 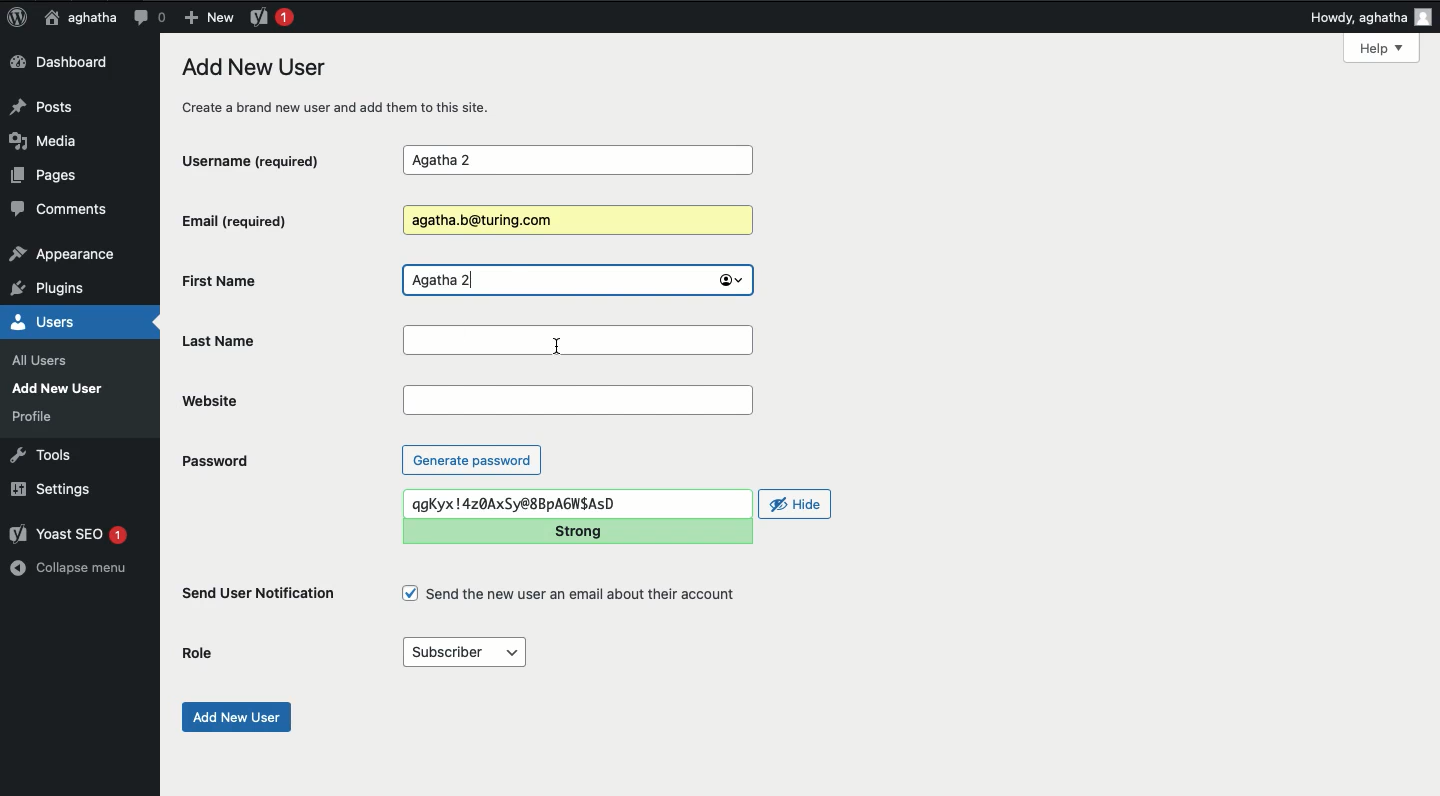 What do you see at coordinates (50, 141) in the screenshot?
I see `Media` at bounding box center [50, 141].